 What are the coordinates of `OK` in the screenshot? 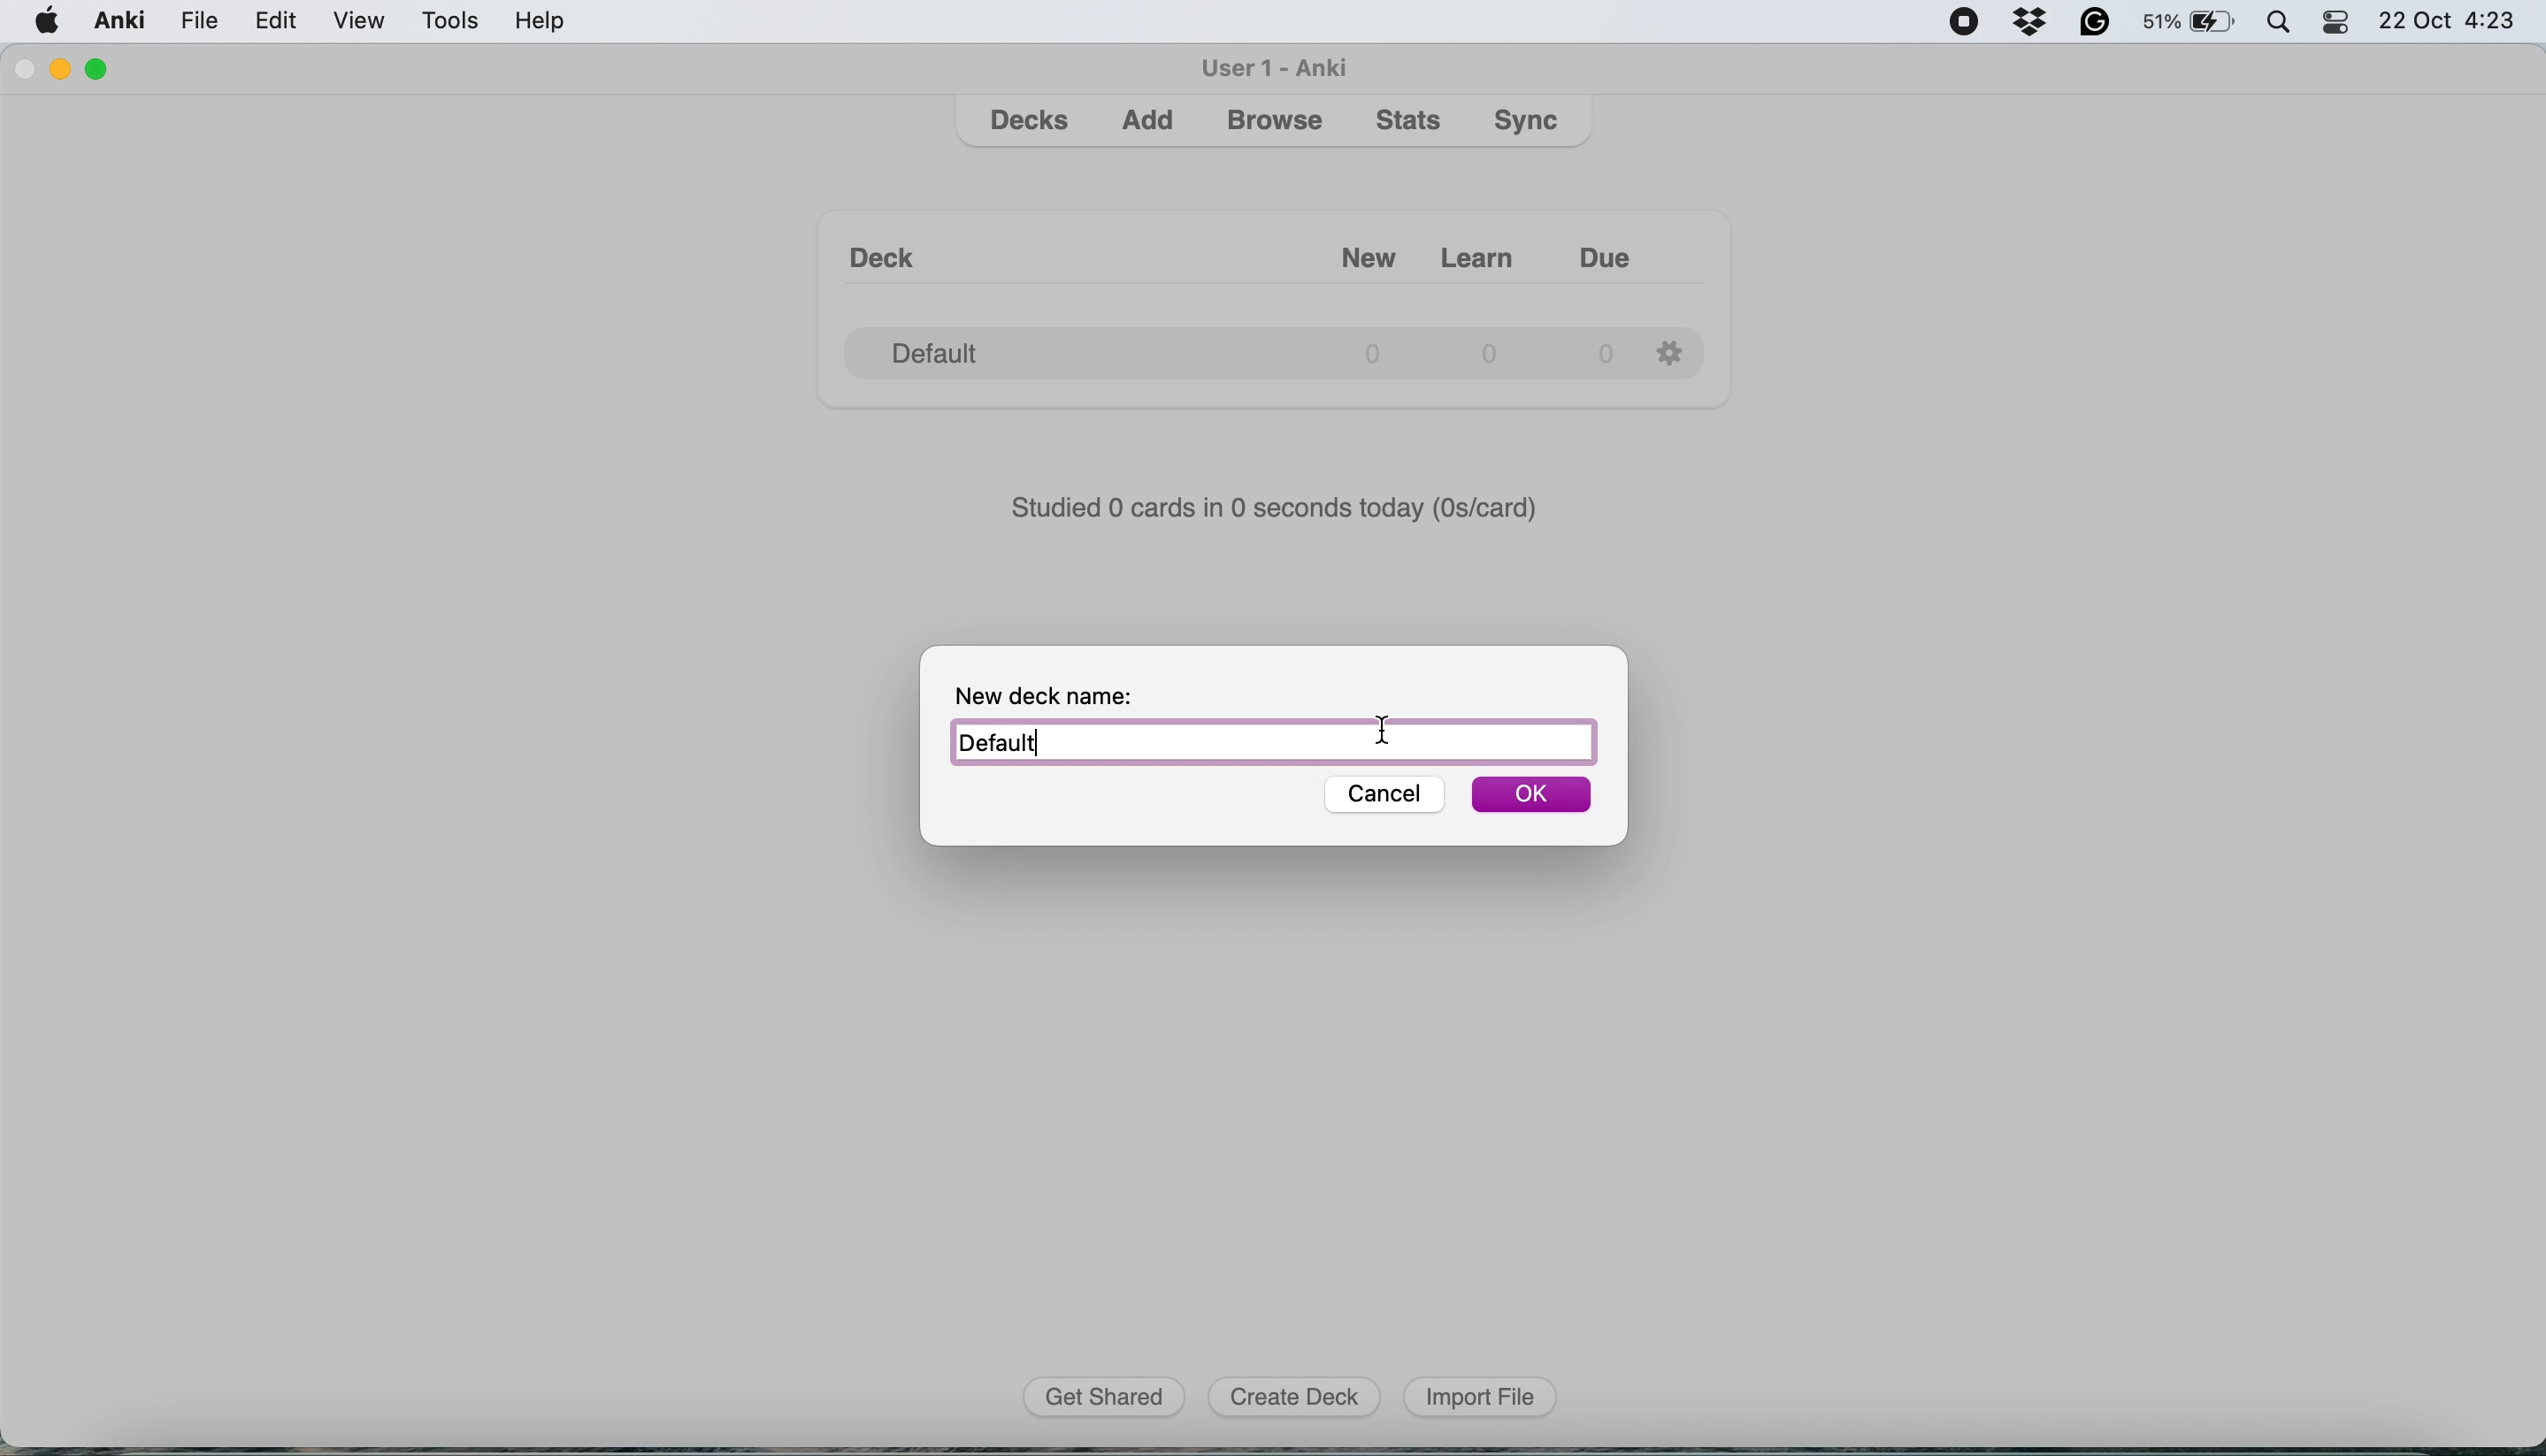 It's located at (1533, 797).